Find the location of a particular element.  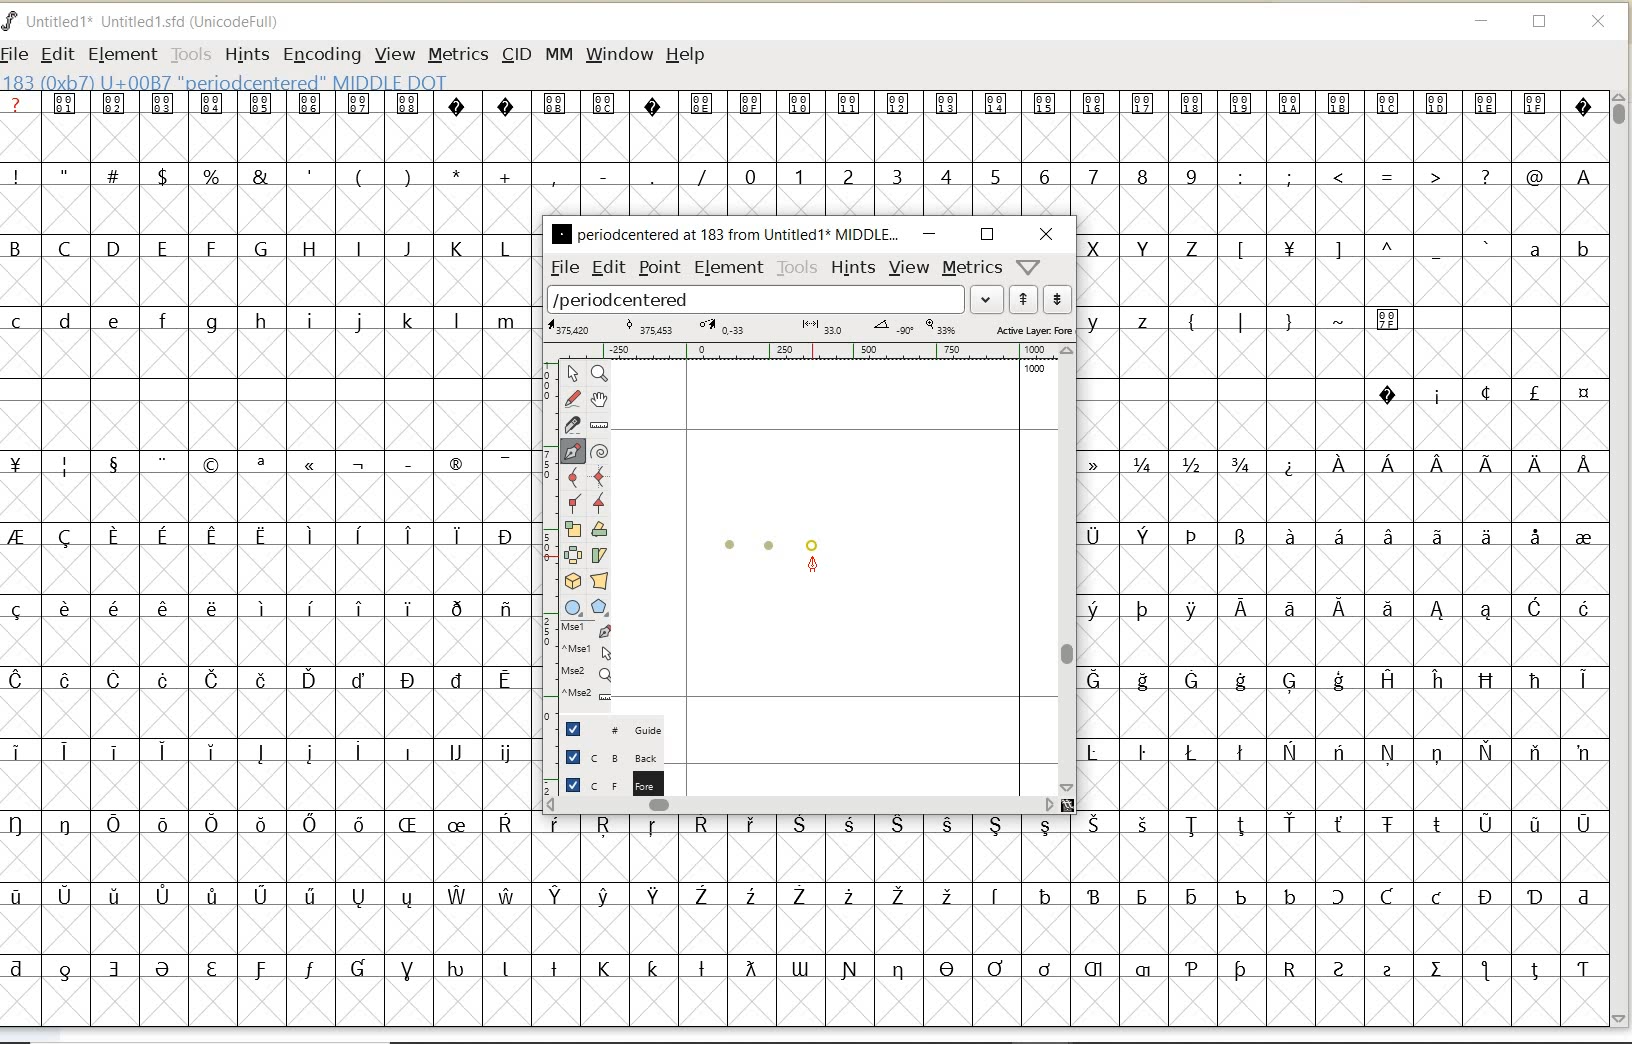

add a point, then drag out its control points is located at coordinates (573, 450).